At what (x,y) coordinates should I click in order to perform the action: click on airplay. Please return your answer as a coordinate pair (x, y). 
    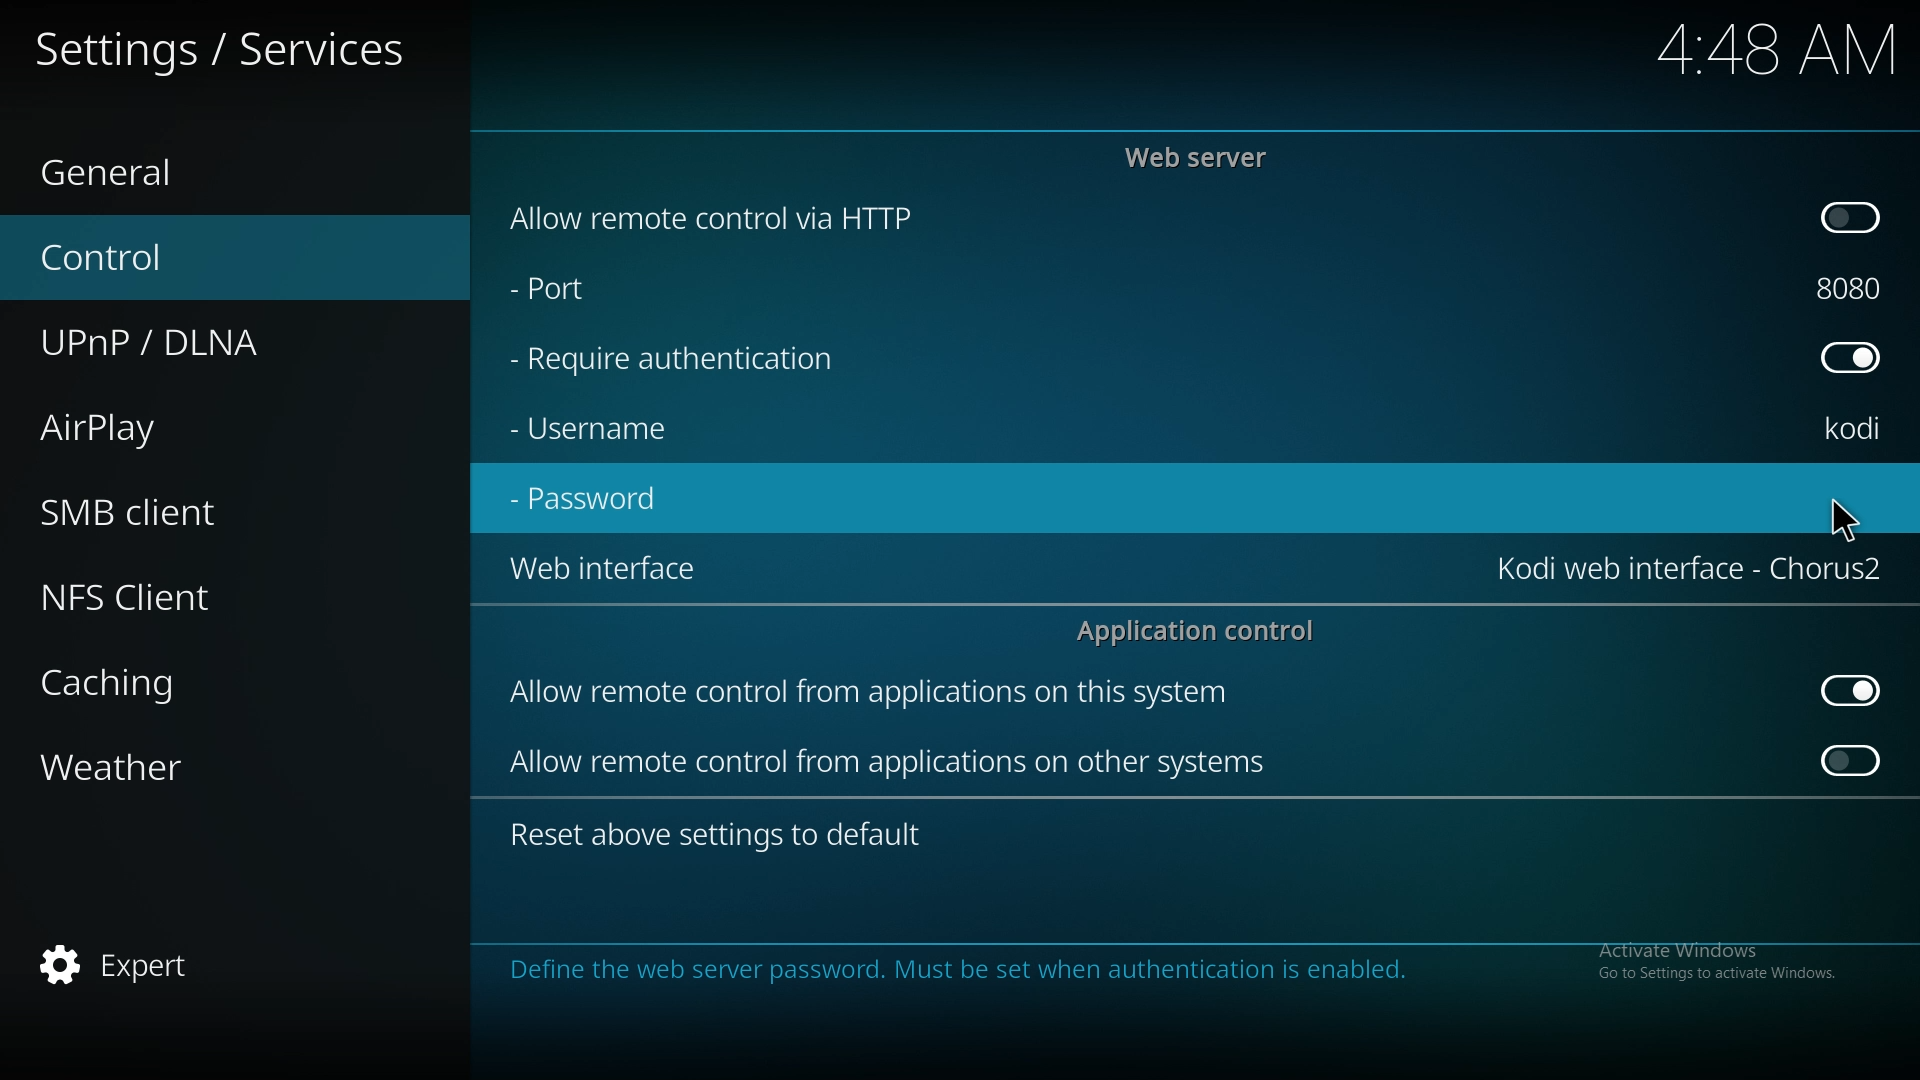
    Looking at the image, I should click on (150, 430).